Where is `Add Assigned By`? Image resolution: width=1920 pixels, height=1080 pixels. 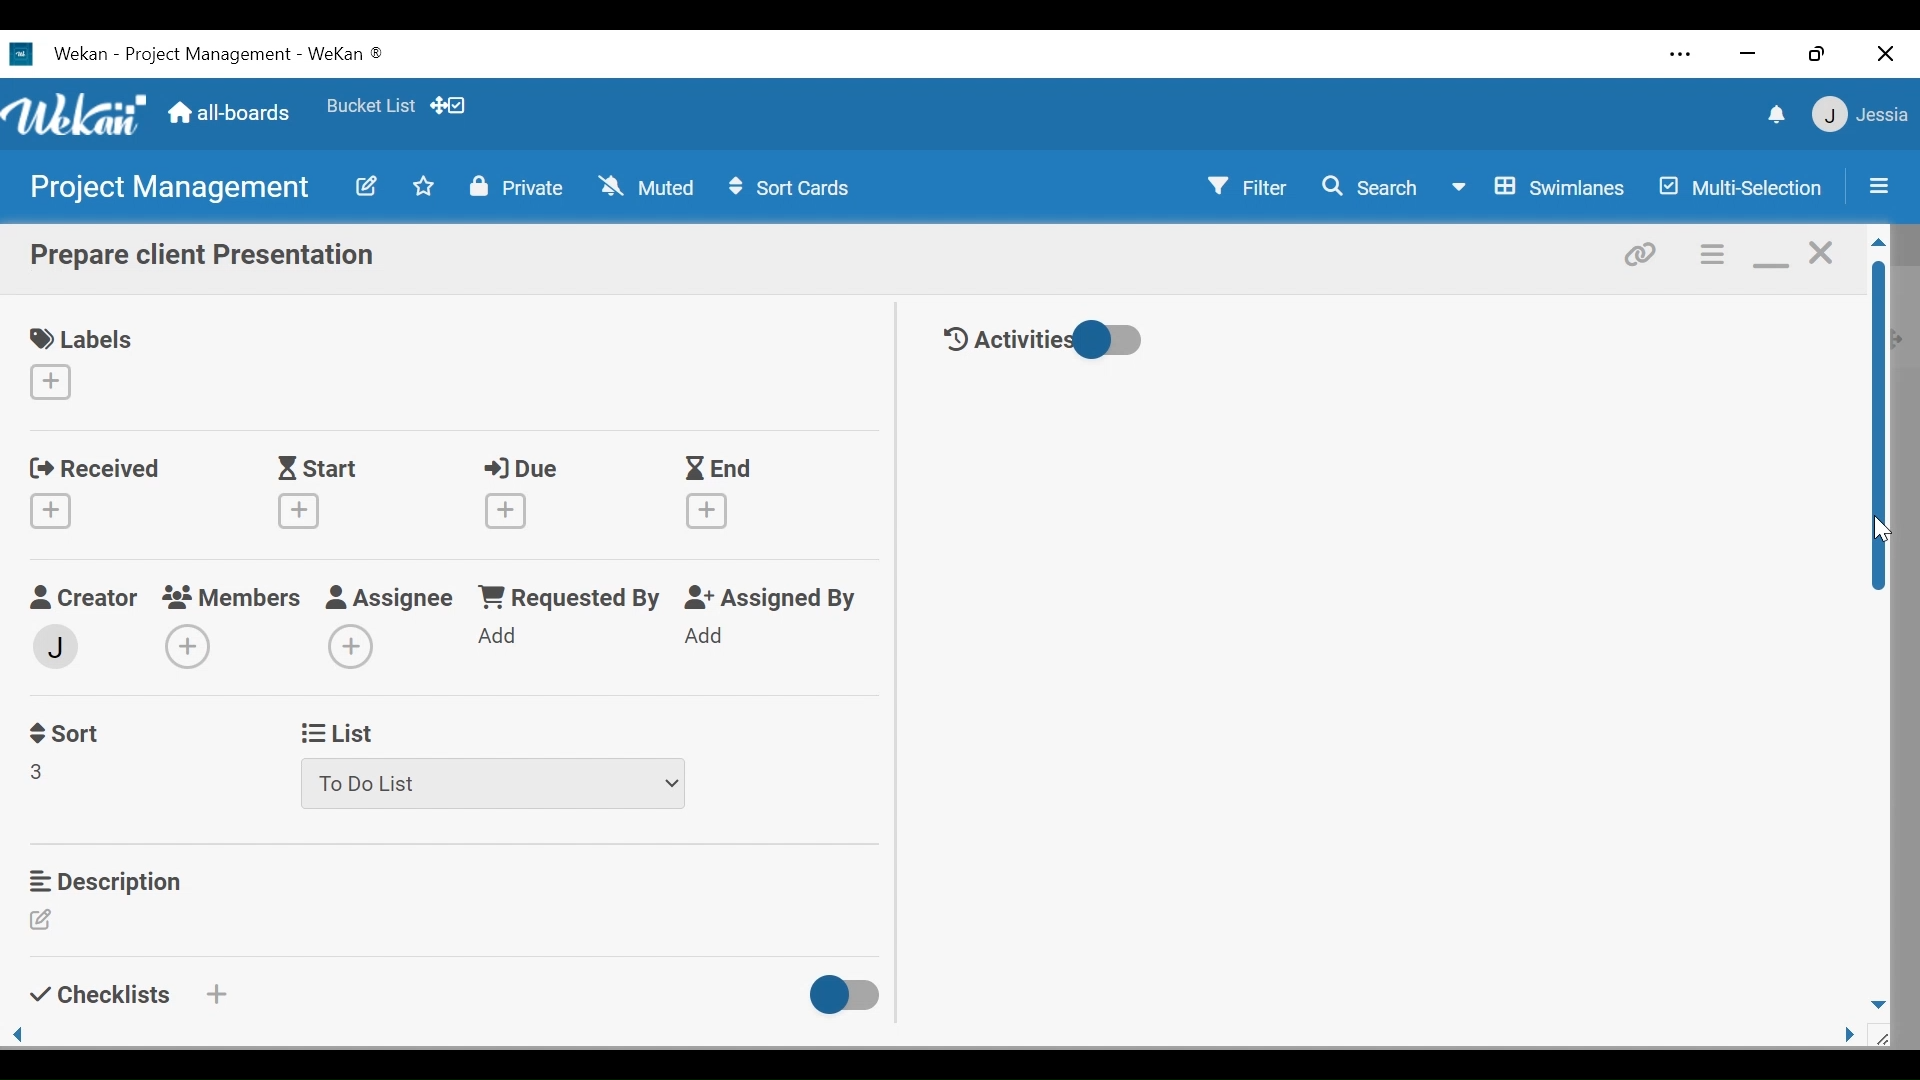
Add Assigned By is located at coordinates (705, 636).